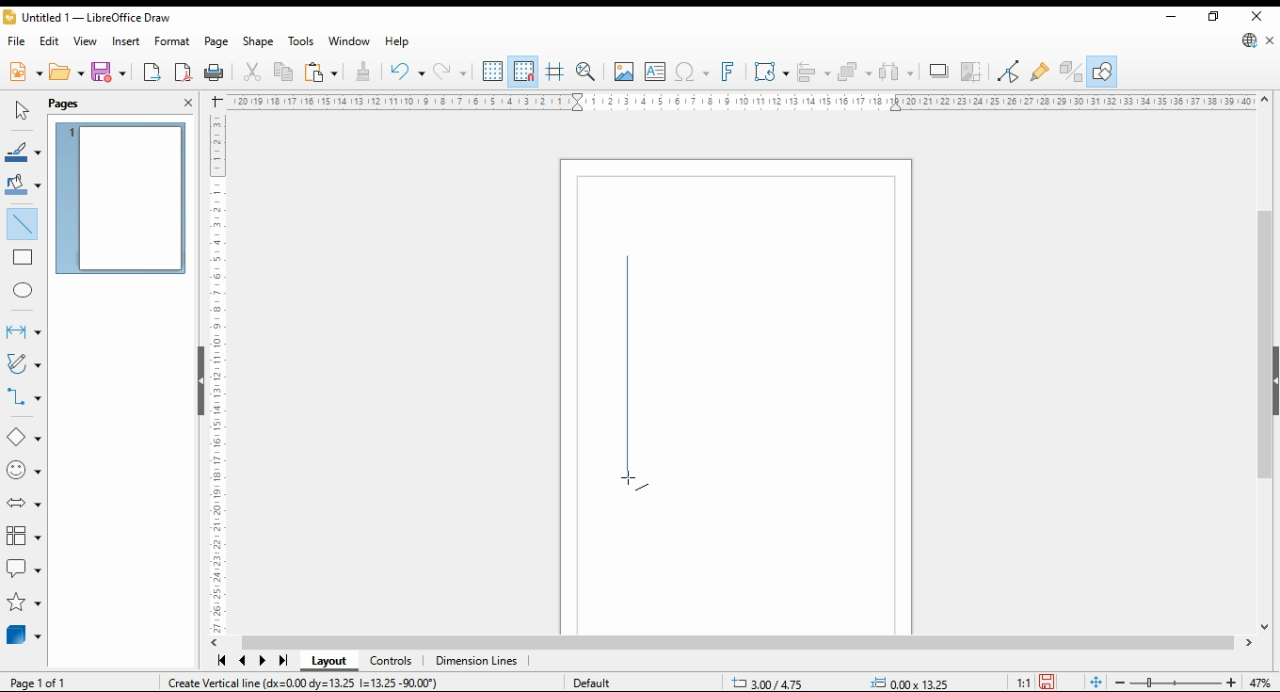 This screenshot has width=1280, height=692. I want to click on mouse pointer, so click(630, 480).